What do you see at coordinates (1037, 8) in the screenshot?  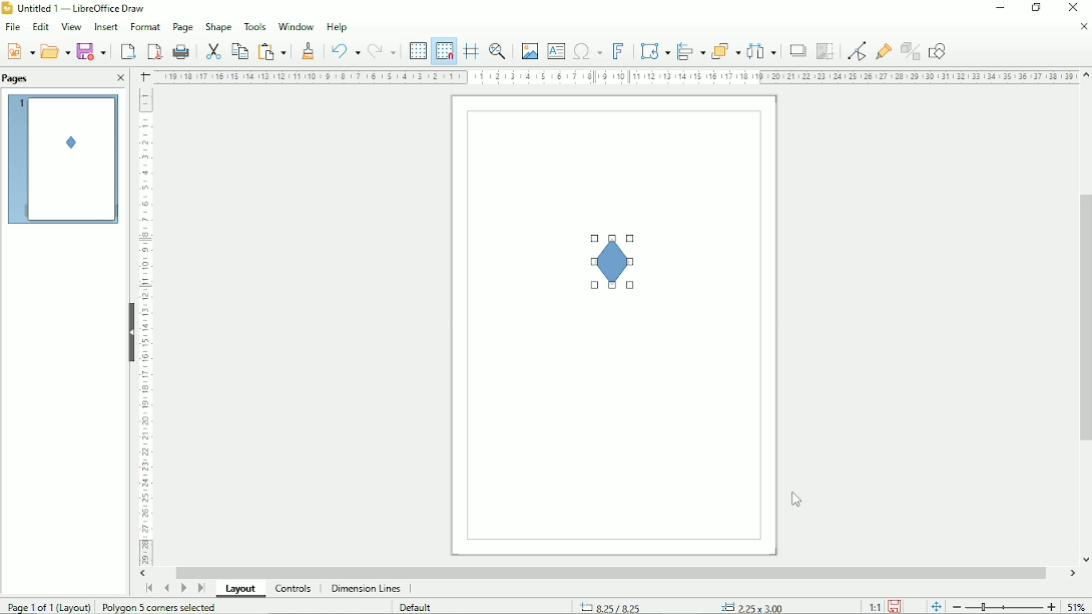 I see `Restore down` at bounding box center [1037, 8].